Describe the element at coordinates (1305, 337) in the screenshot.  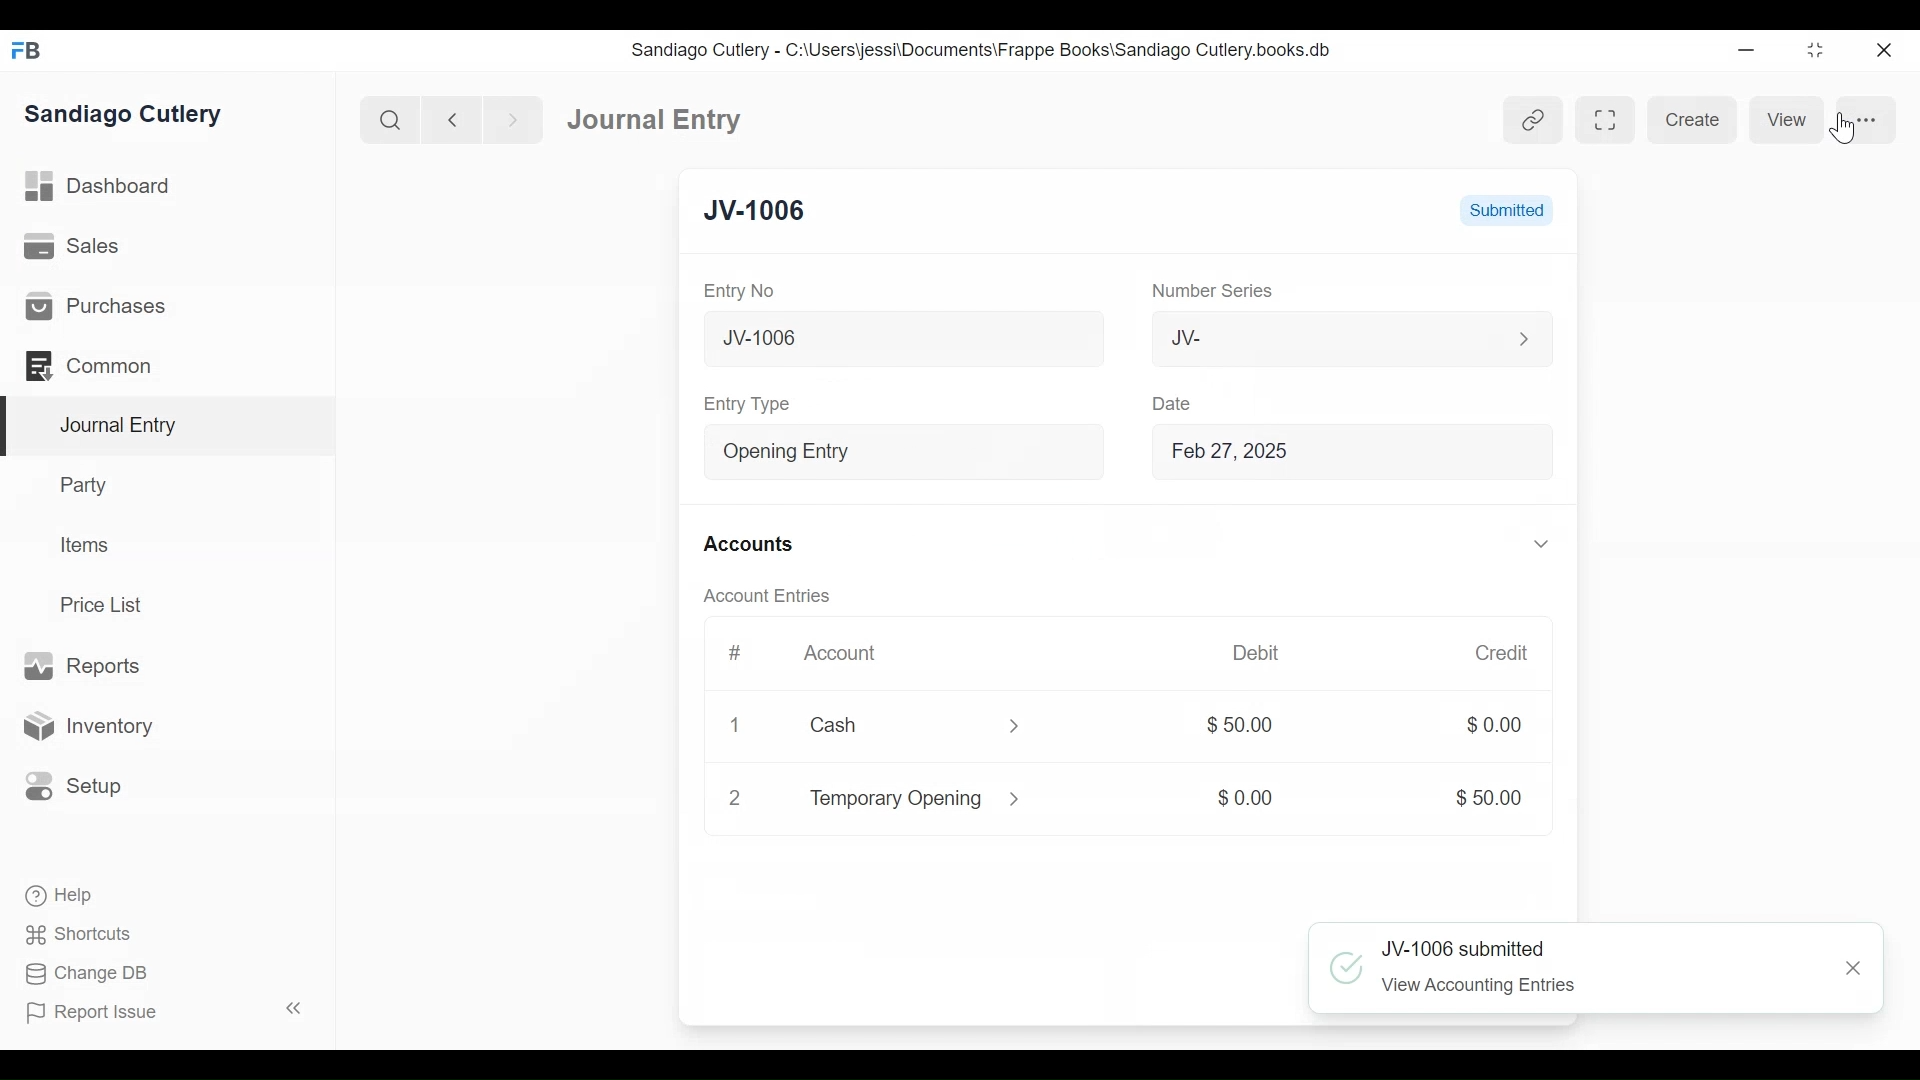
I see `JV-` at that location.